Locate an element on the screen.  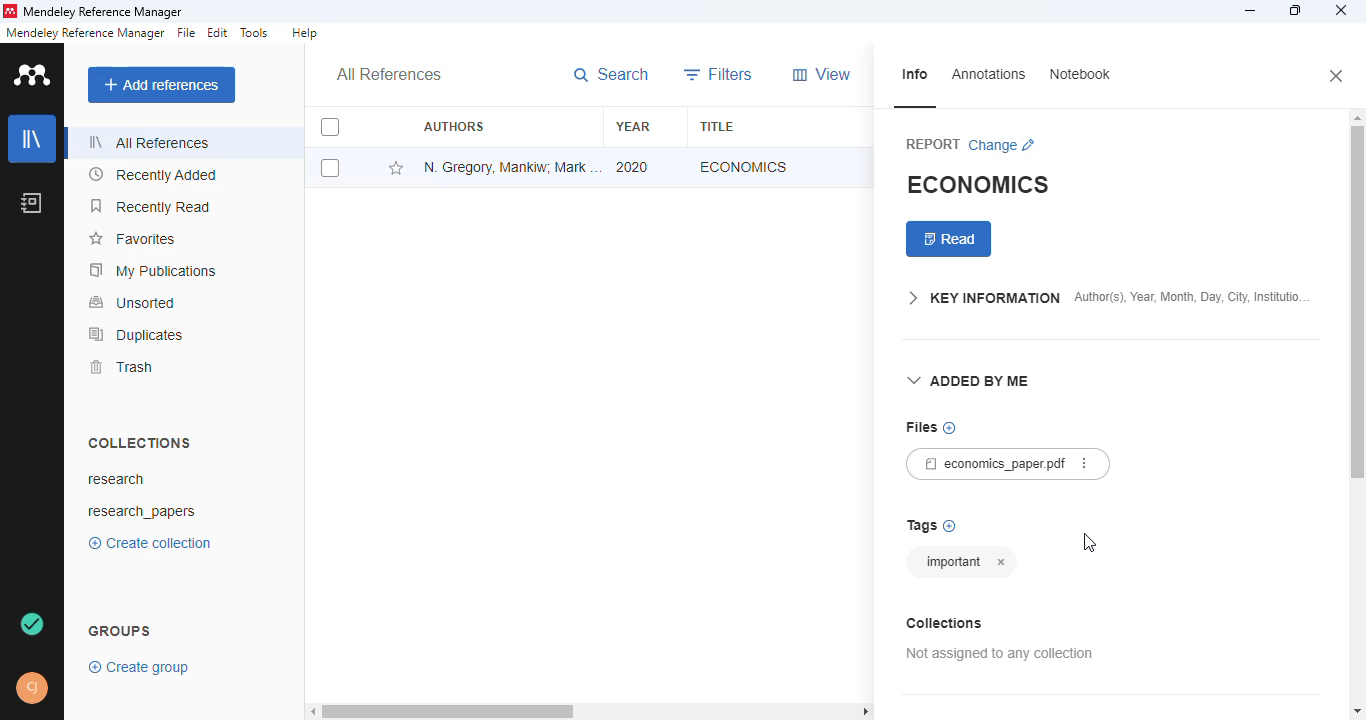
logo is located at coordinates (34, 76).